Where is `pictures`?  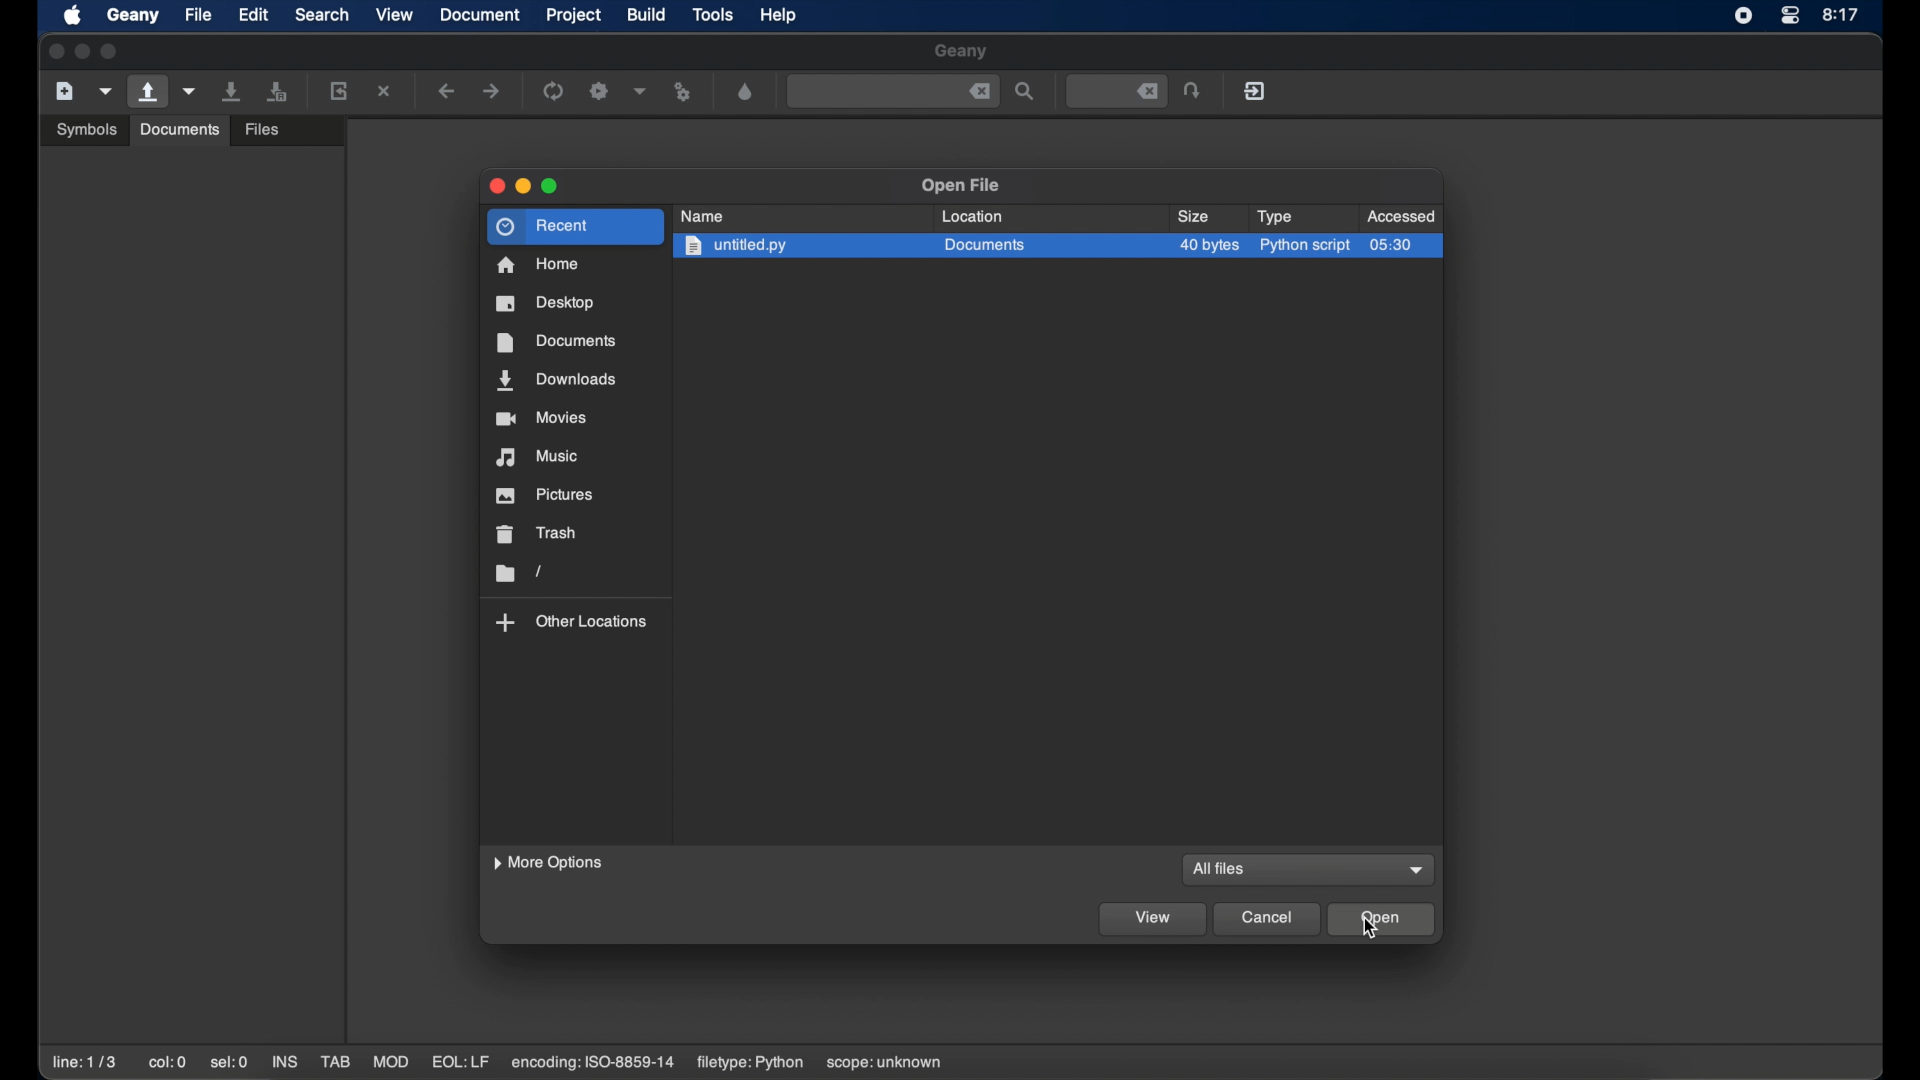 pictures is located at coordinates (545, 495).